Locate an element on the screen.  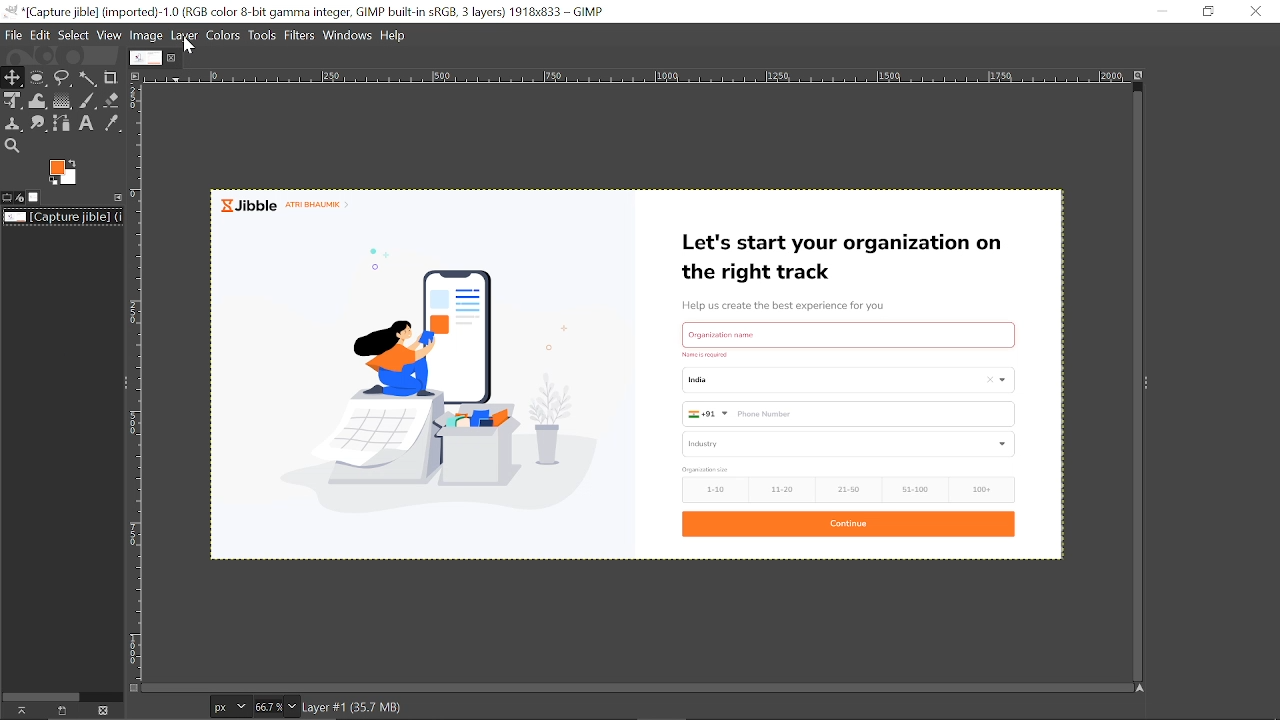
Access this image's menu is located at coordinates (134, 75).